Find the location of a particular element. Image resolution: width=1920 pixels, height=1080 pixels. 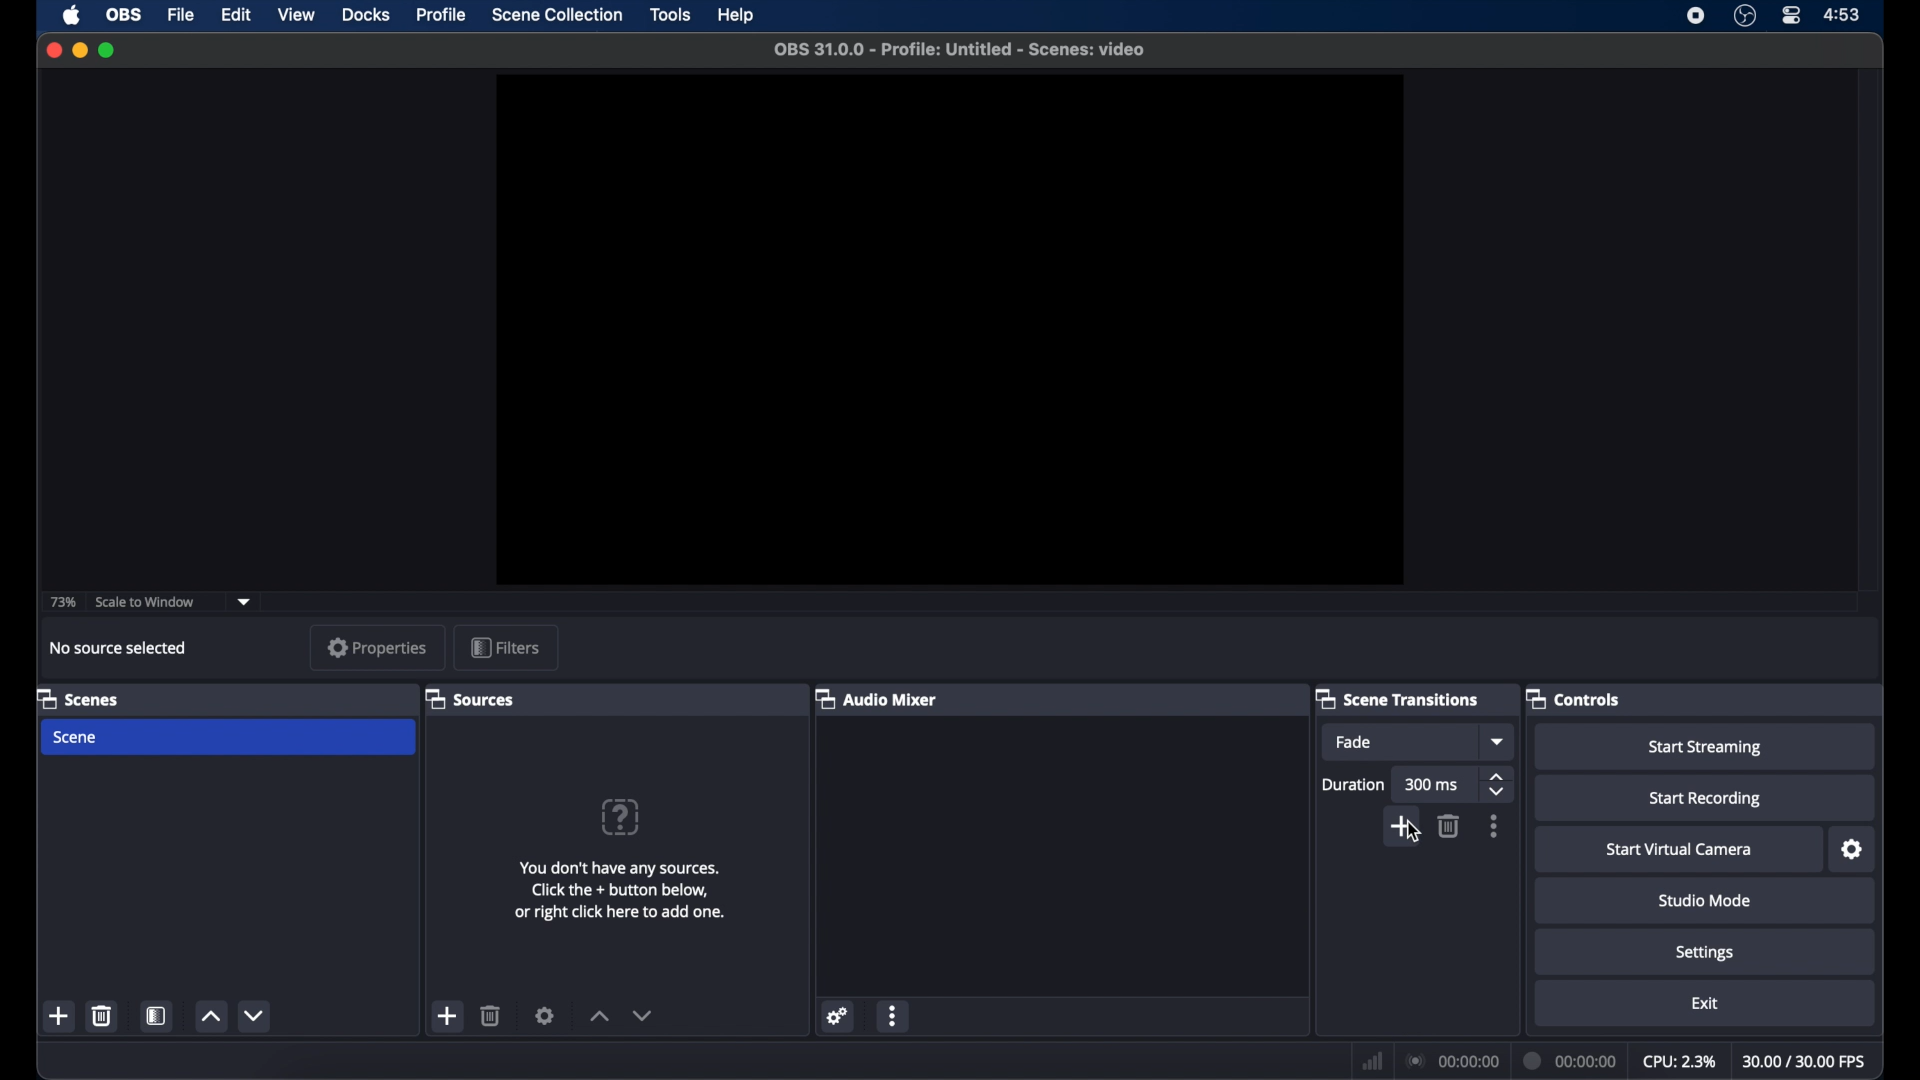

delete is located at coordinates (101, 1014).